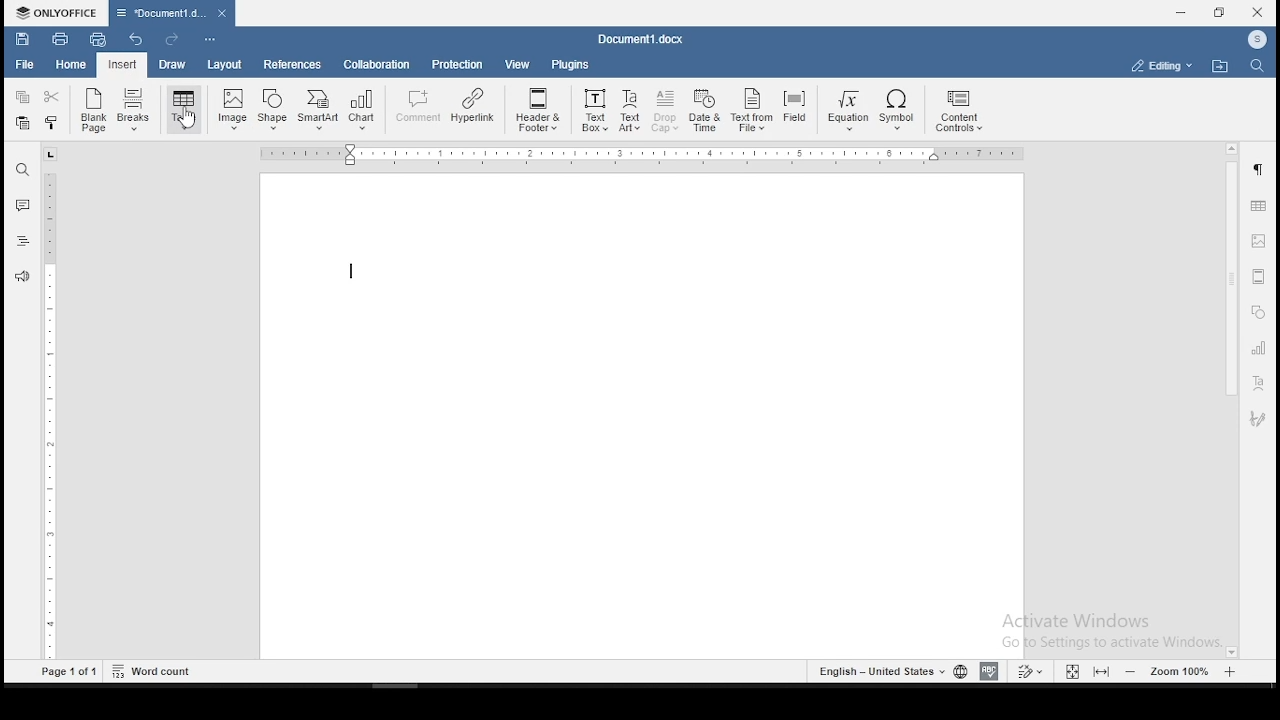 The height and width of the screenshot is (720, 1280). Describe the element at coordinates (1260, 242) in the screenshot. I see `image settings` at that location.